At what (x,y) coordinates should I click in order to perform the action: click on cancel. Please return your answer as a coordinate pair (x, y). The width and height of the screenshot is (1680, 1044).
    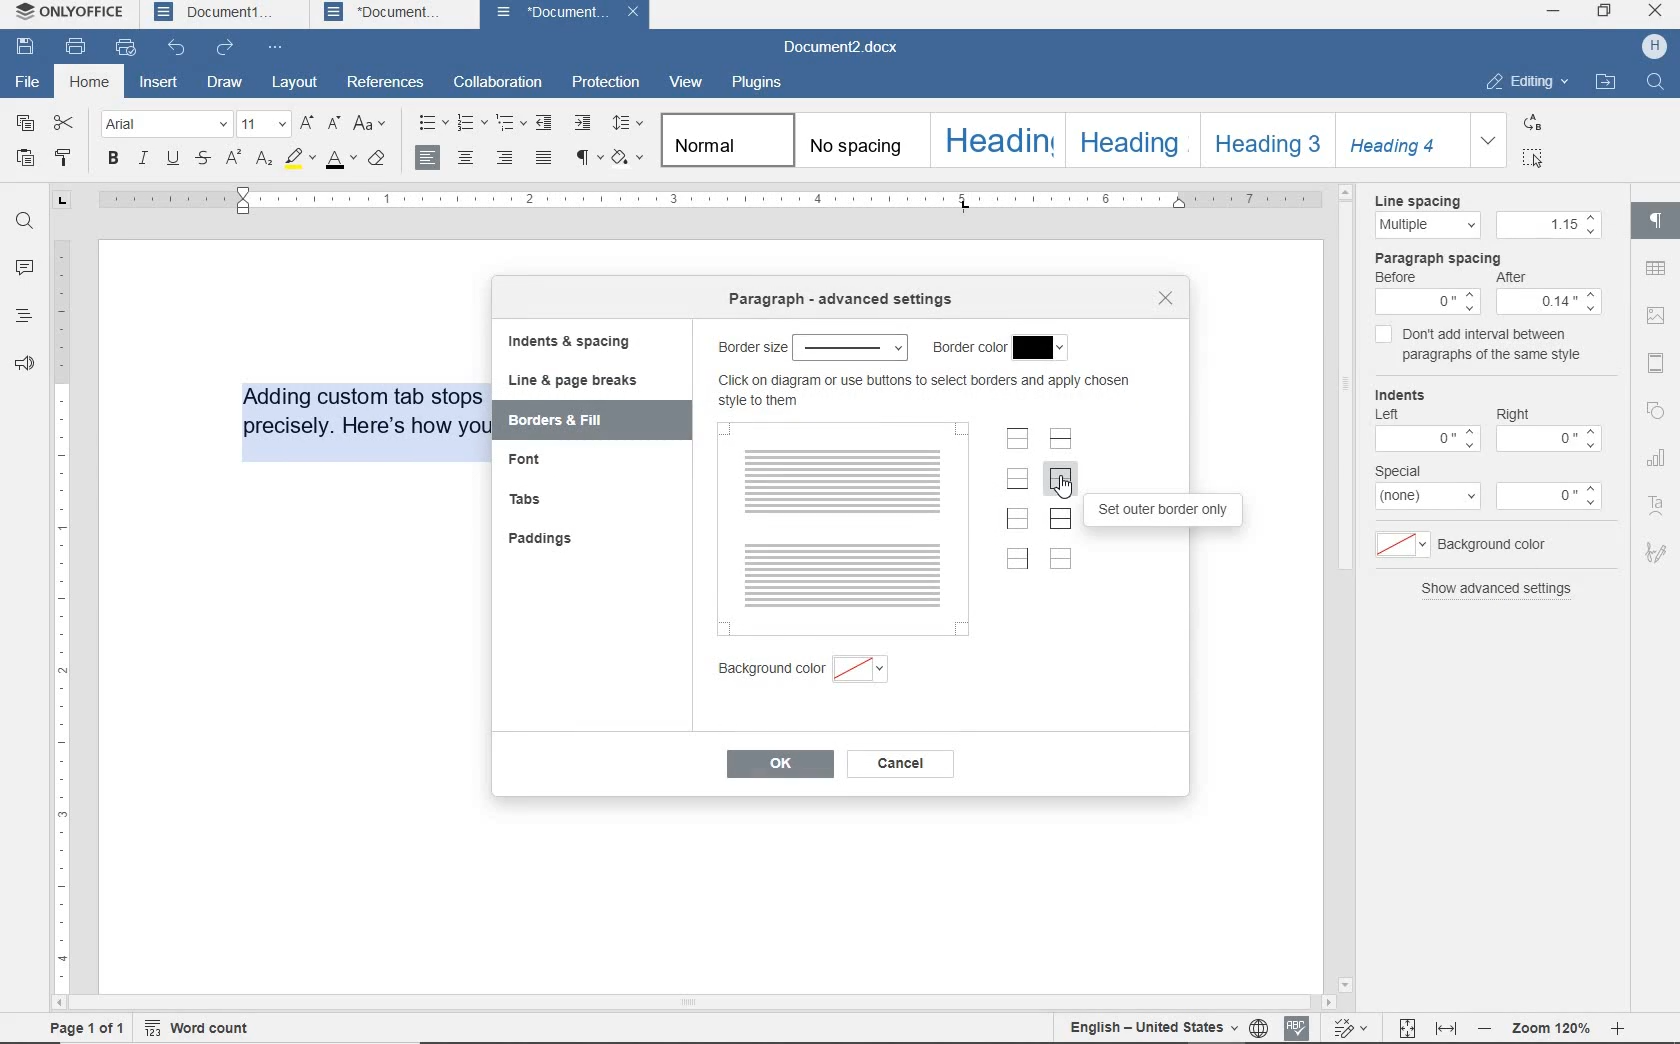
    Looking at the image, I should click on (904, 764).